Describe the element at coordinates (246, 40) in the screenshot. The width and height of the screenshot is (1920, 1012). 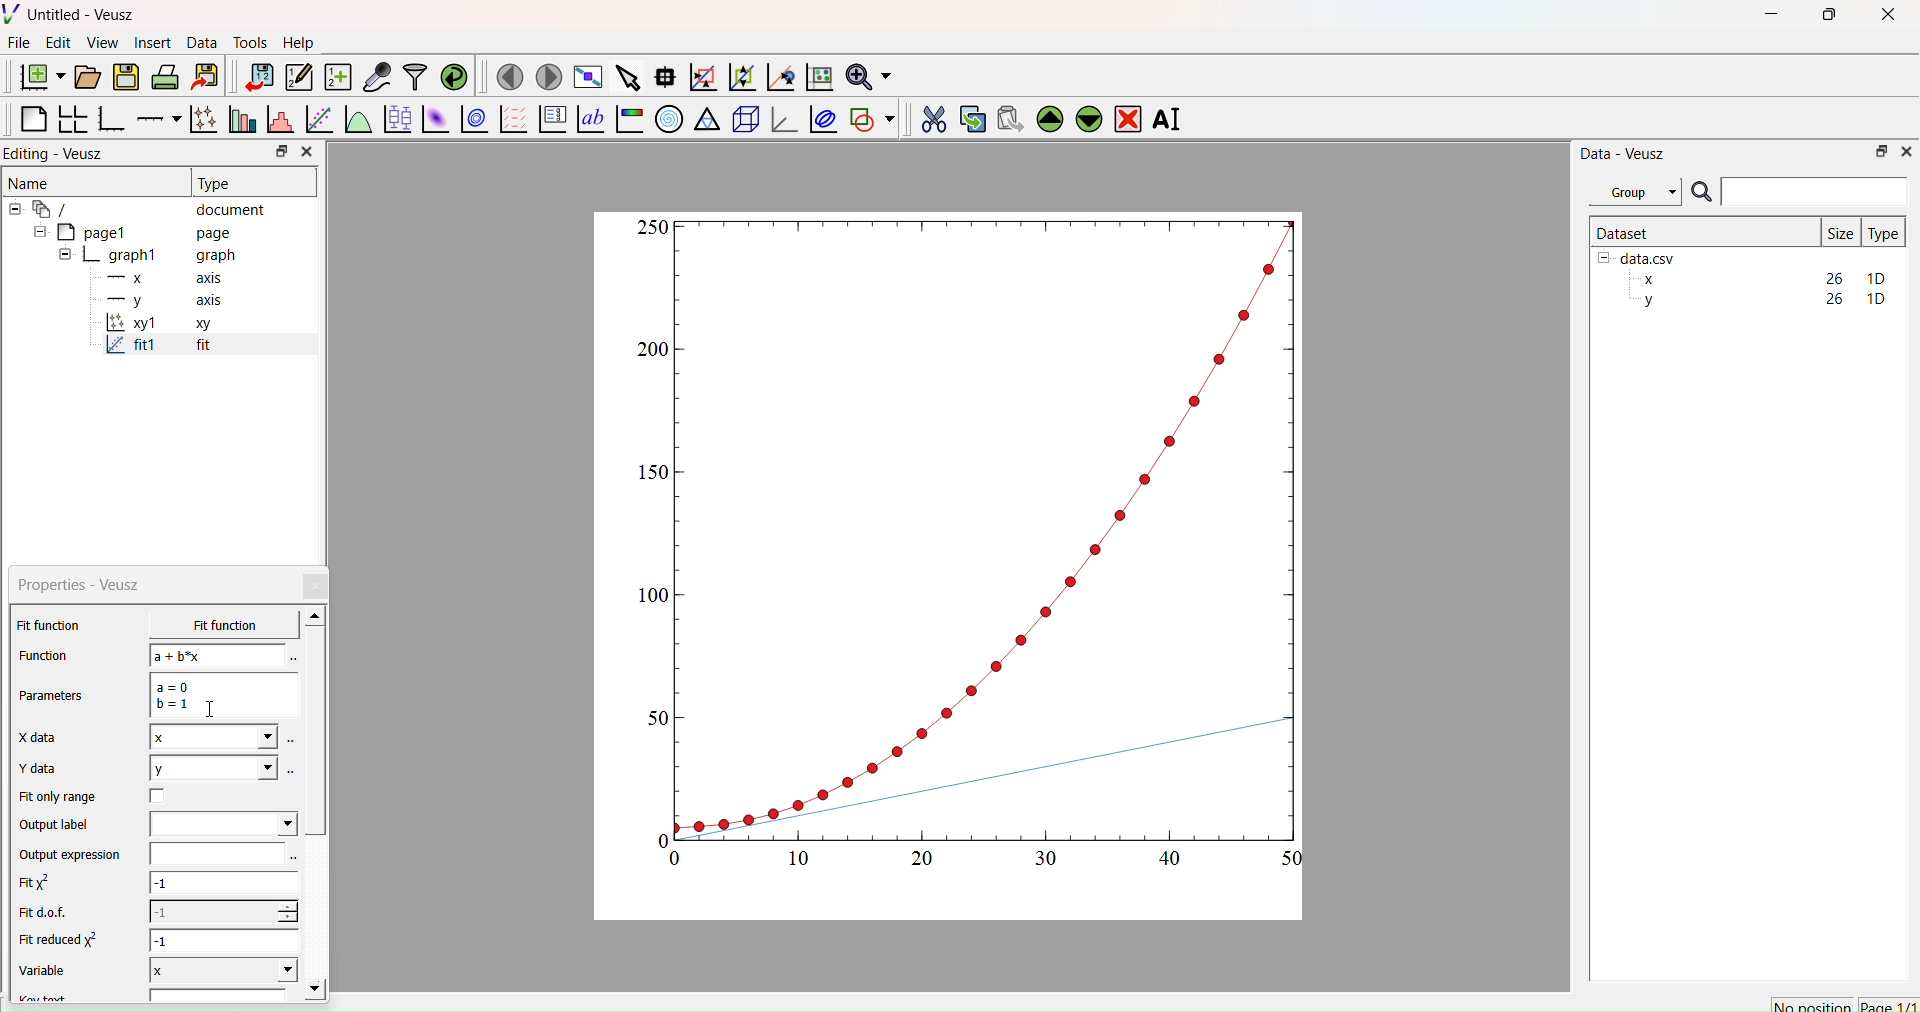
I see `Tools` at that location.